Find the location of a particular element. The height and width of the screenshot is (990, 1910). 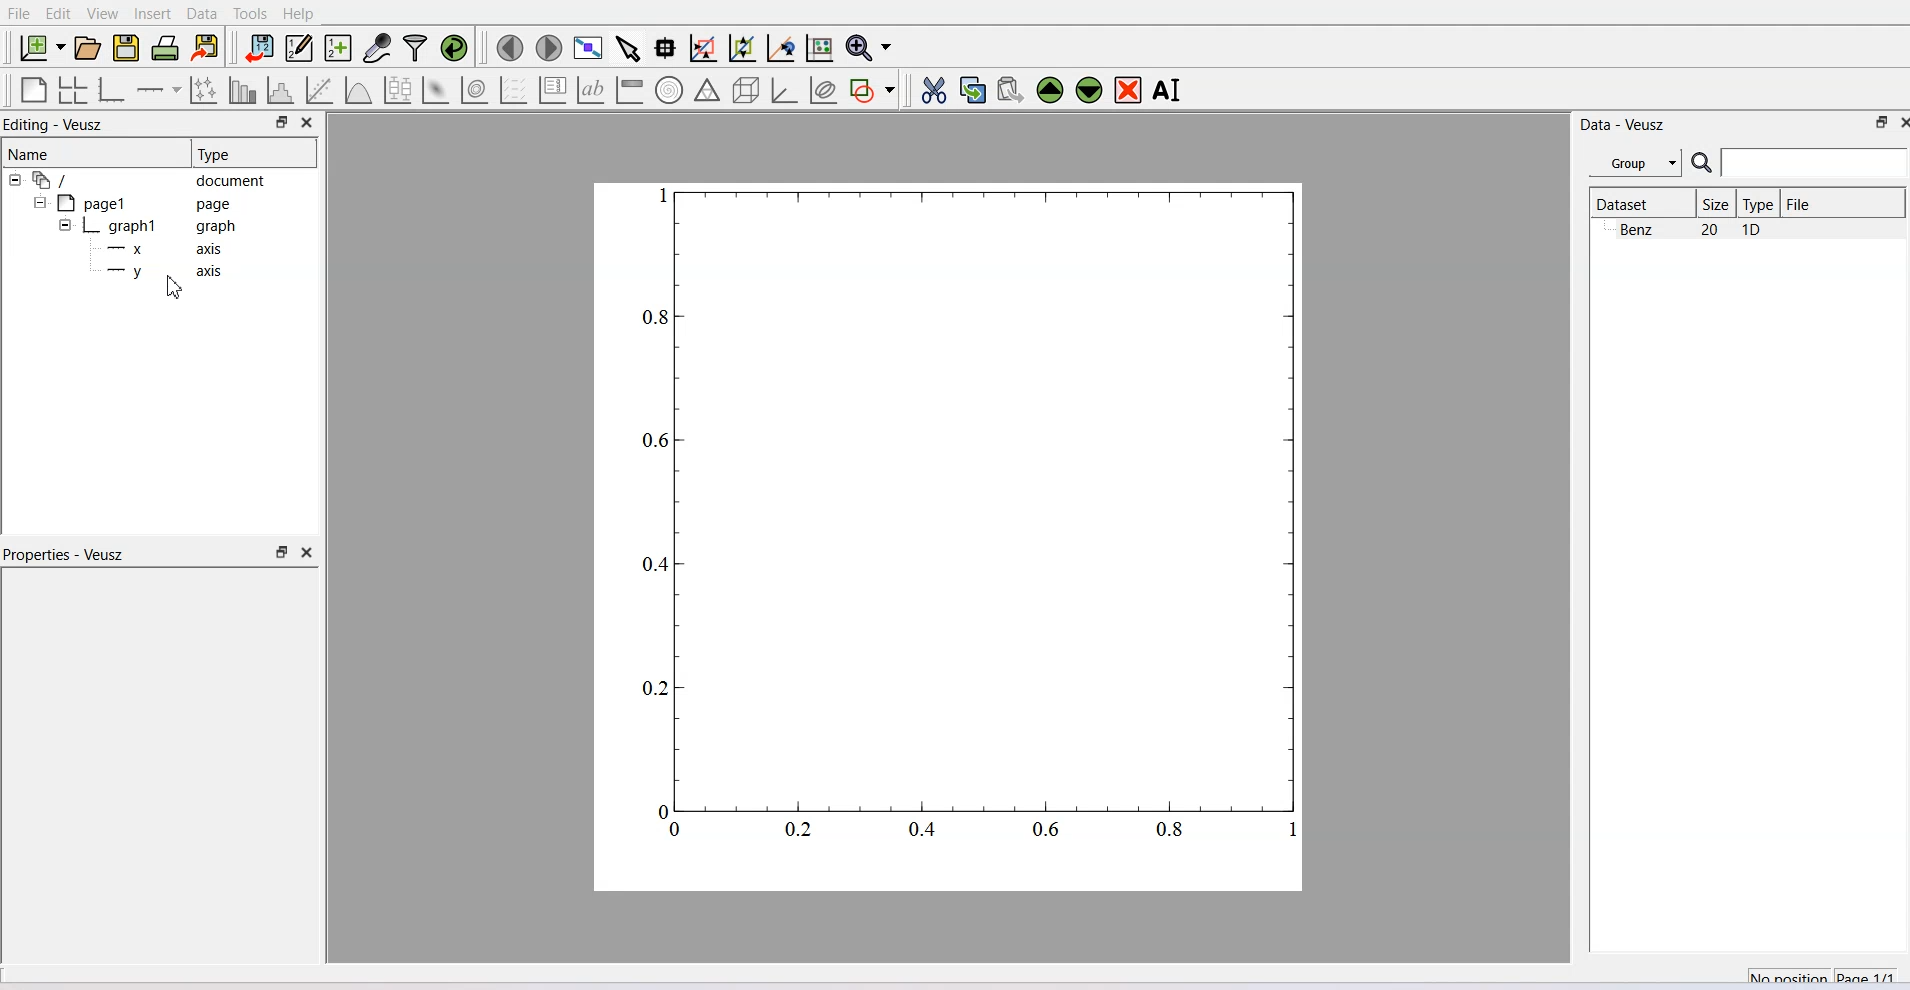

Paste widget from the clipboard is located at coordinates (1011, 91).